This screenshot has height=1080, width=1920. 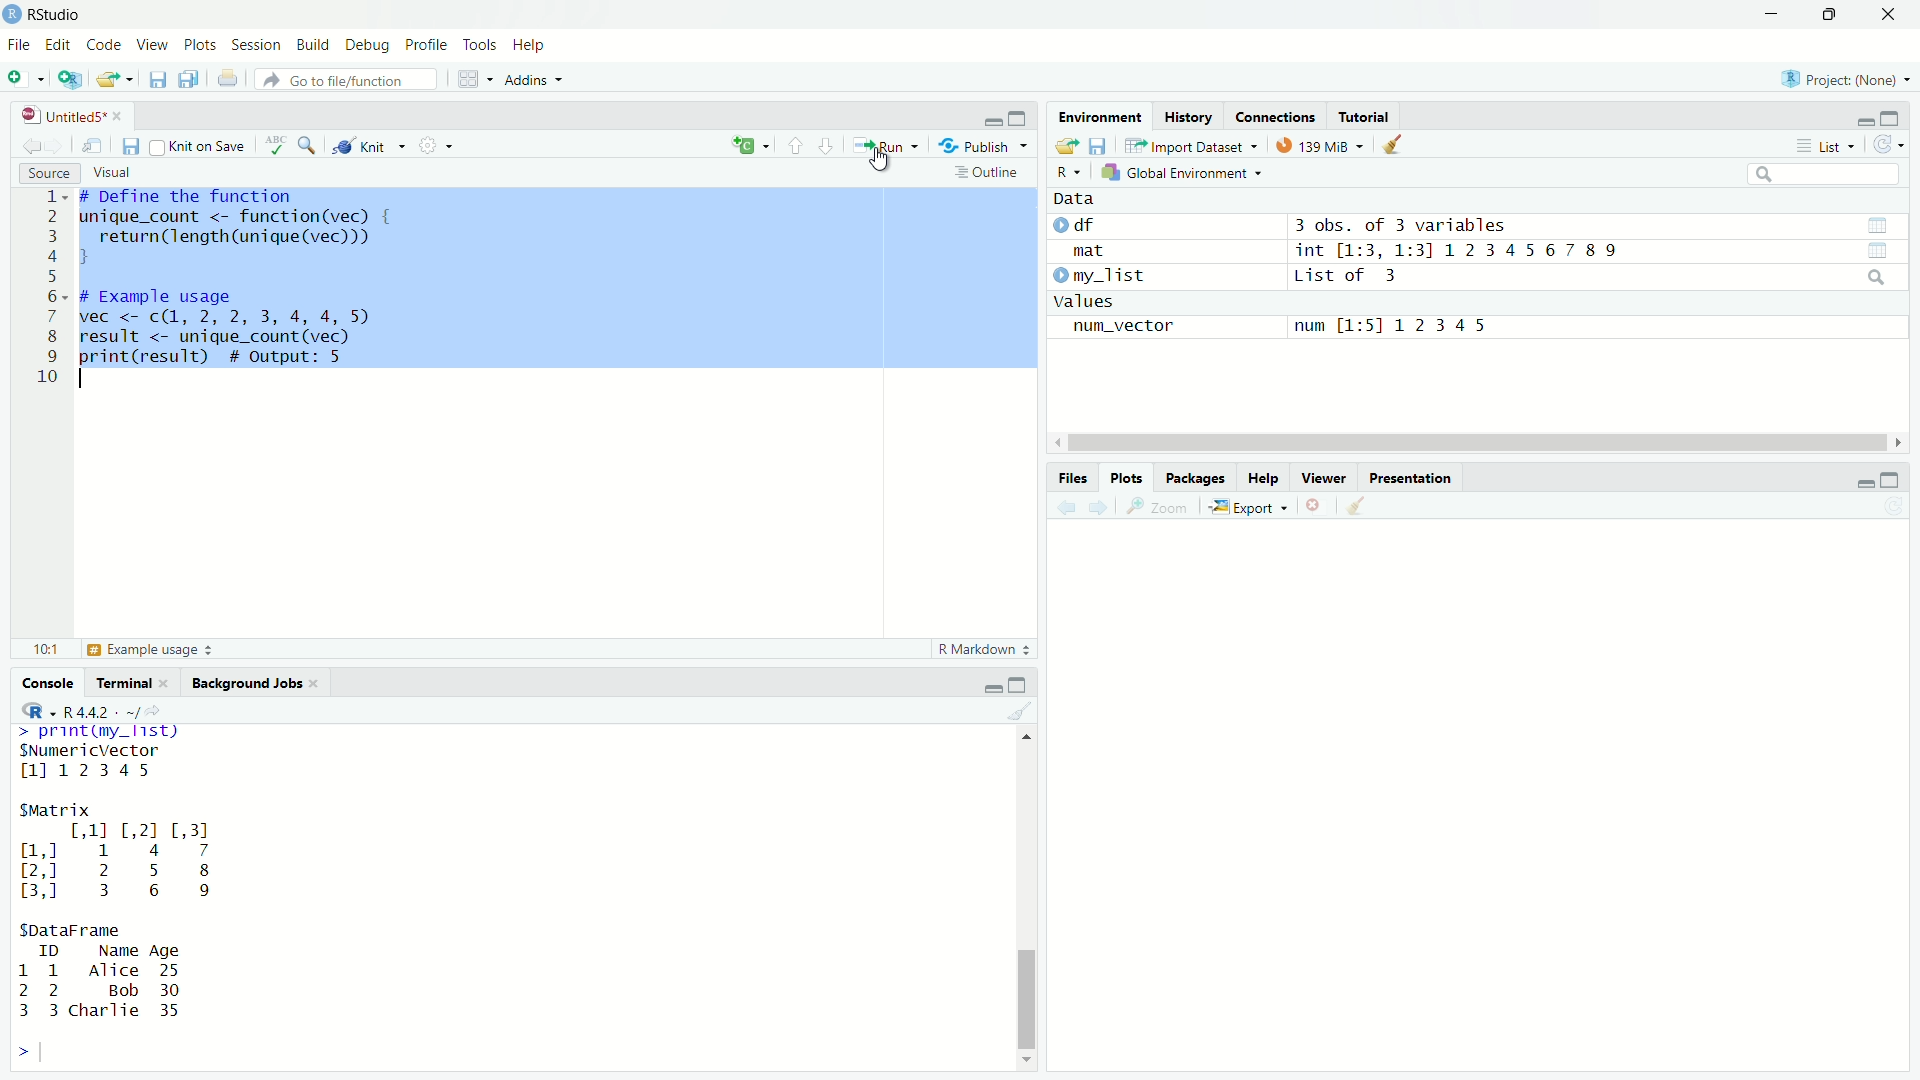 What do you see at coordinates (467, 79) in the screenshot?
I see `workspace panes` at bounding box center [467, 79].